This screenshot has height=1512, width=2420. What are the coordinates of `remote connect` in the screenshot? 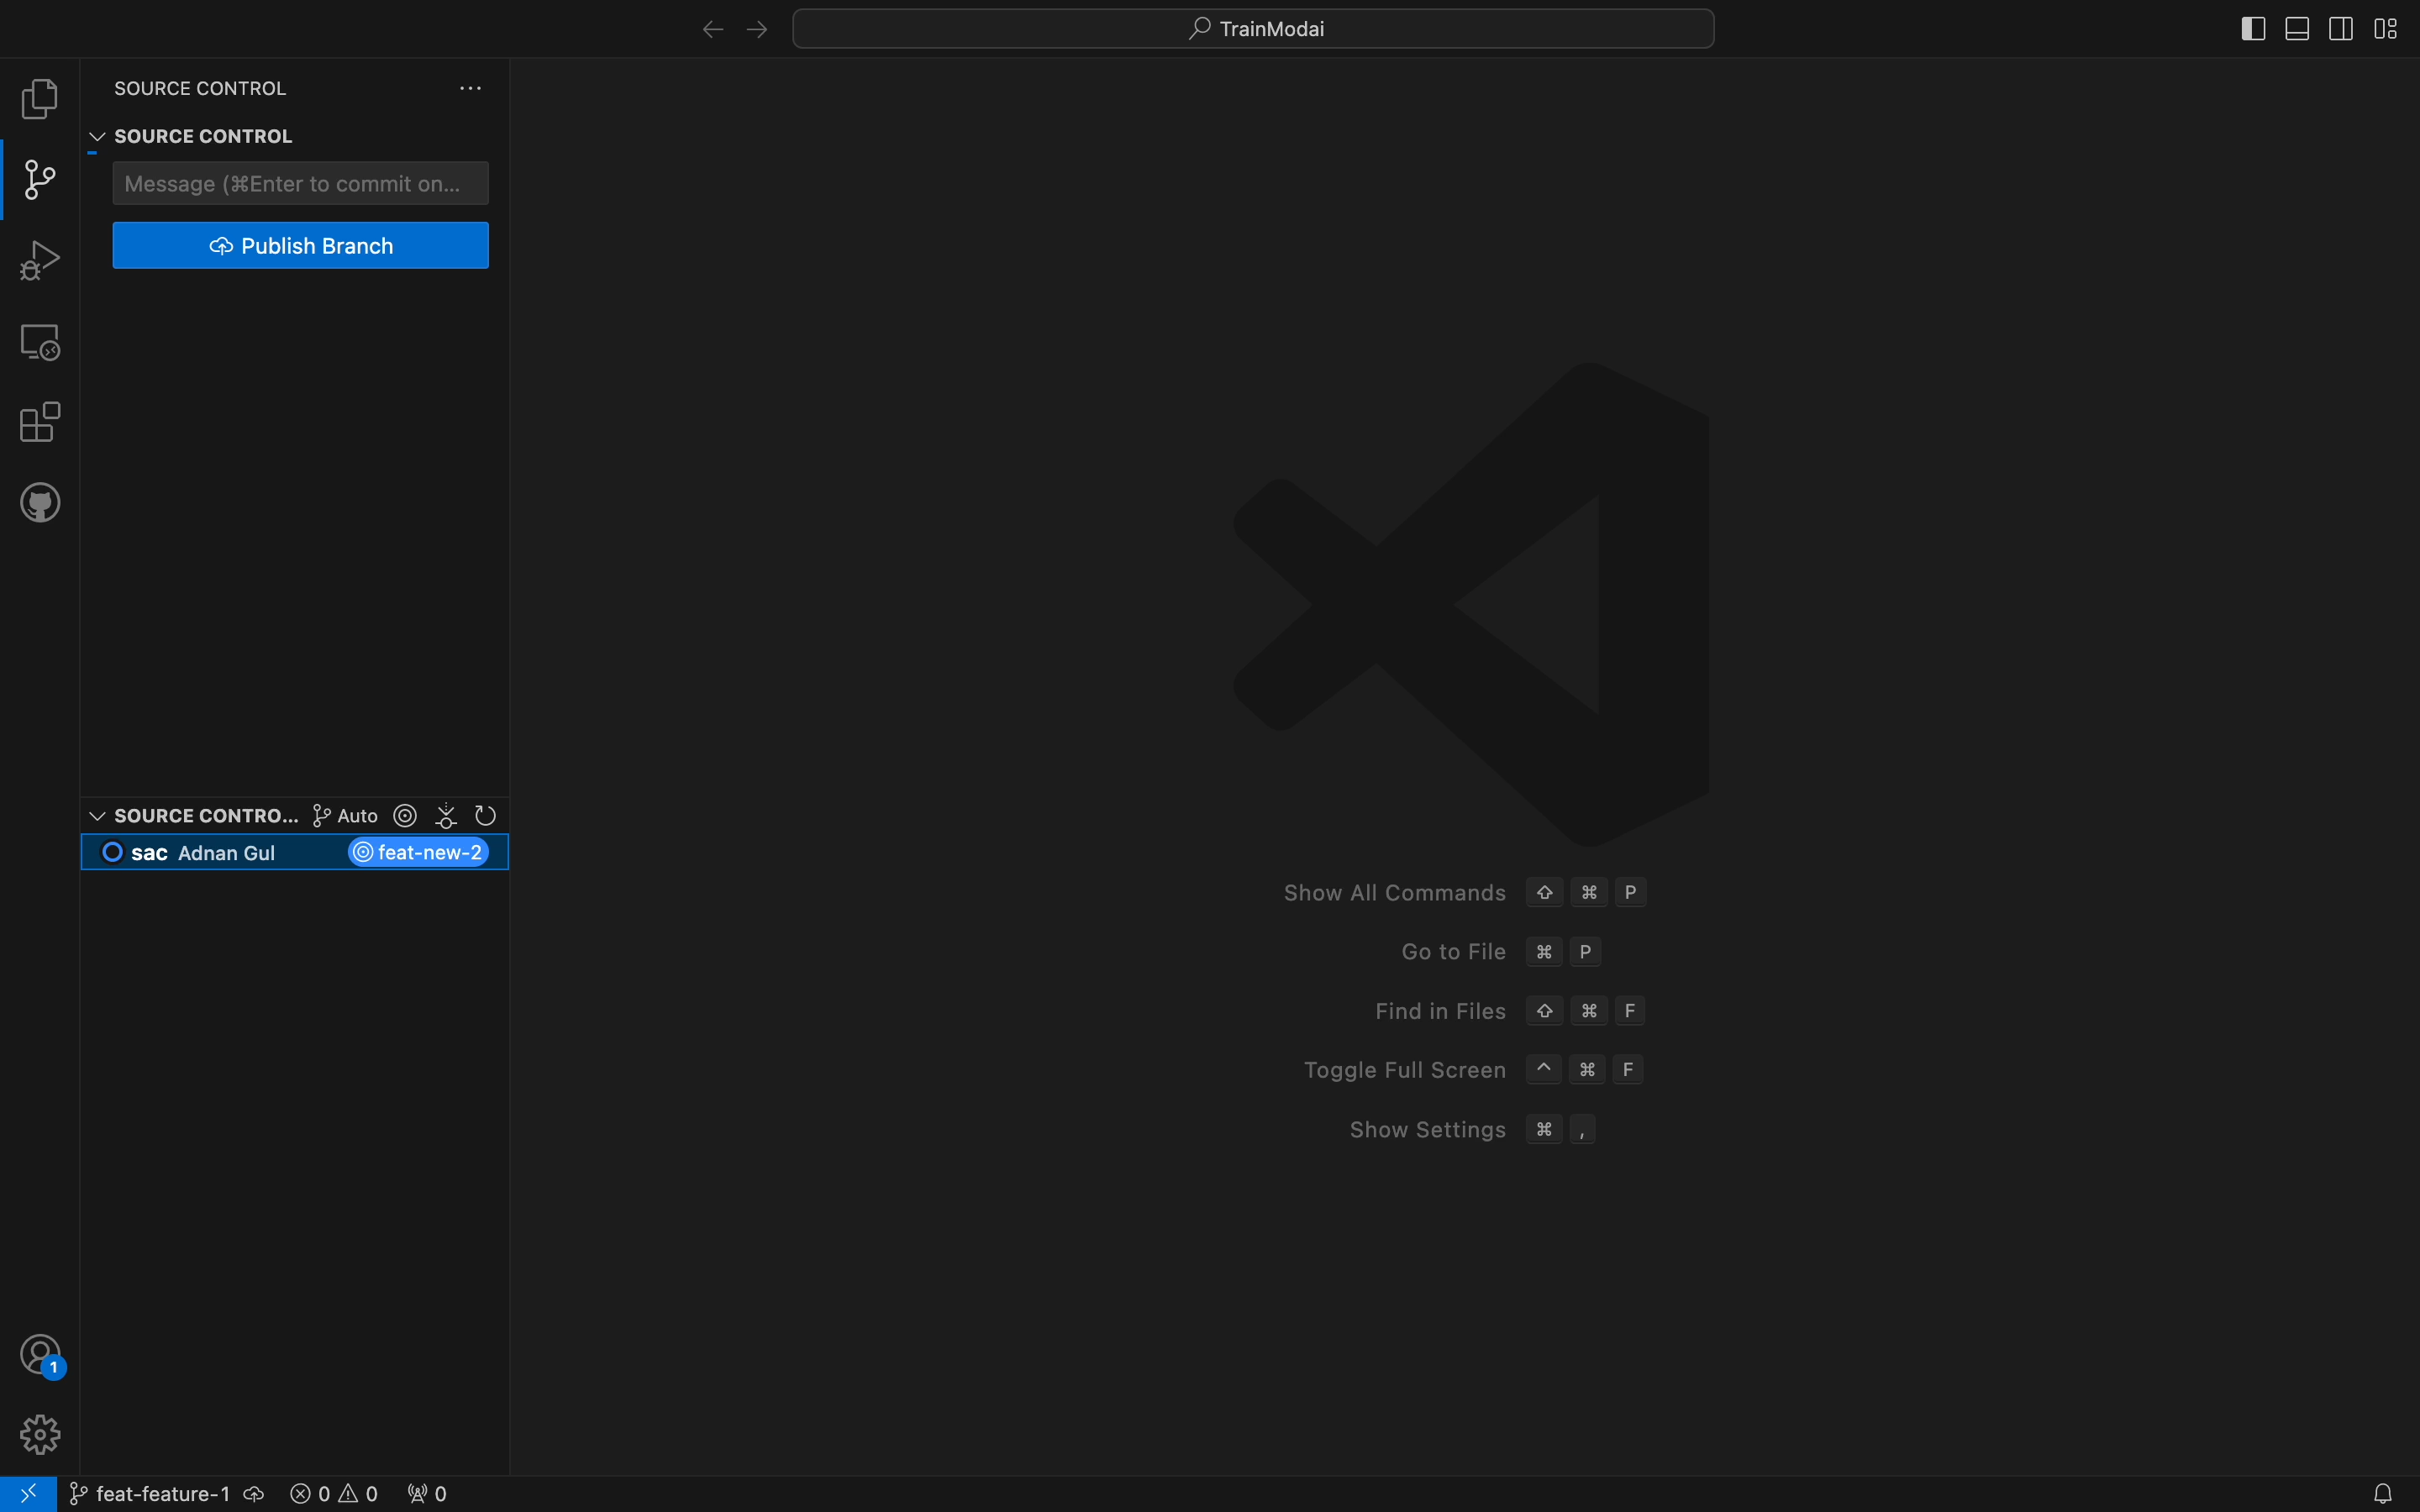 It's located at (28, 1494).